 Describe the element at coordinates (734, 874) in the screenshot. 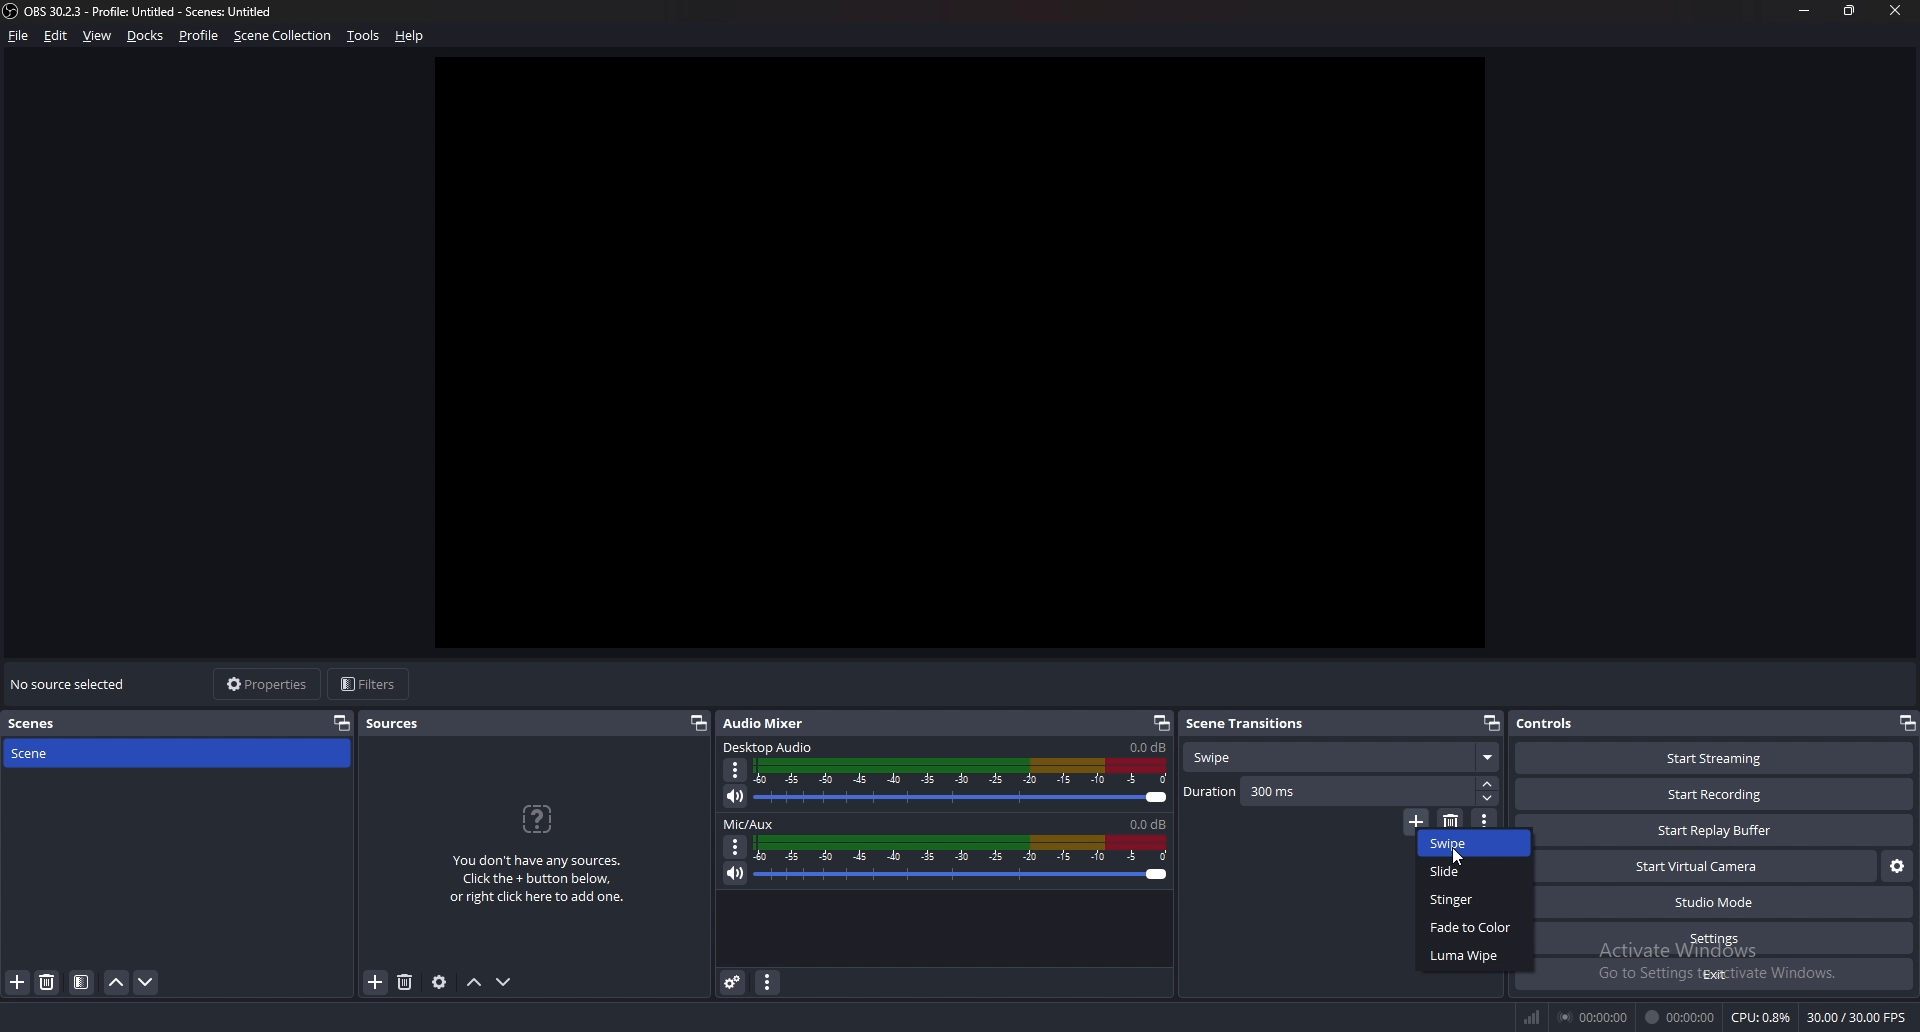

I see `mute` at that location.